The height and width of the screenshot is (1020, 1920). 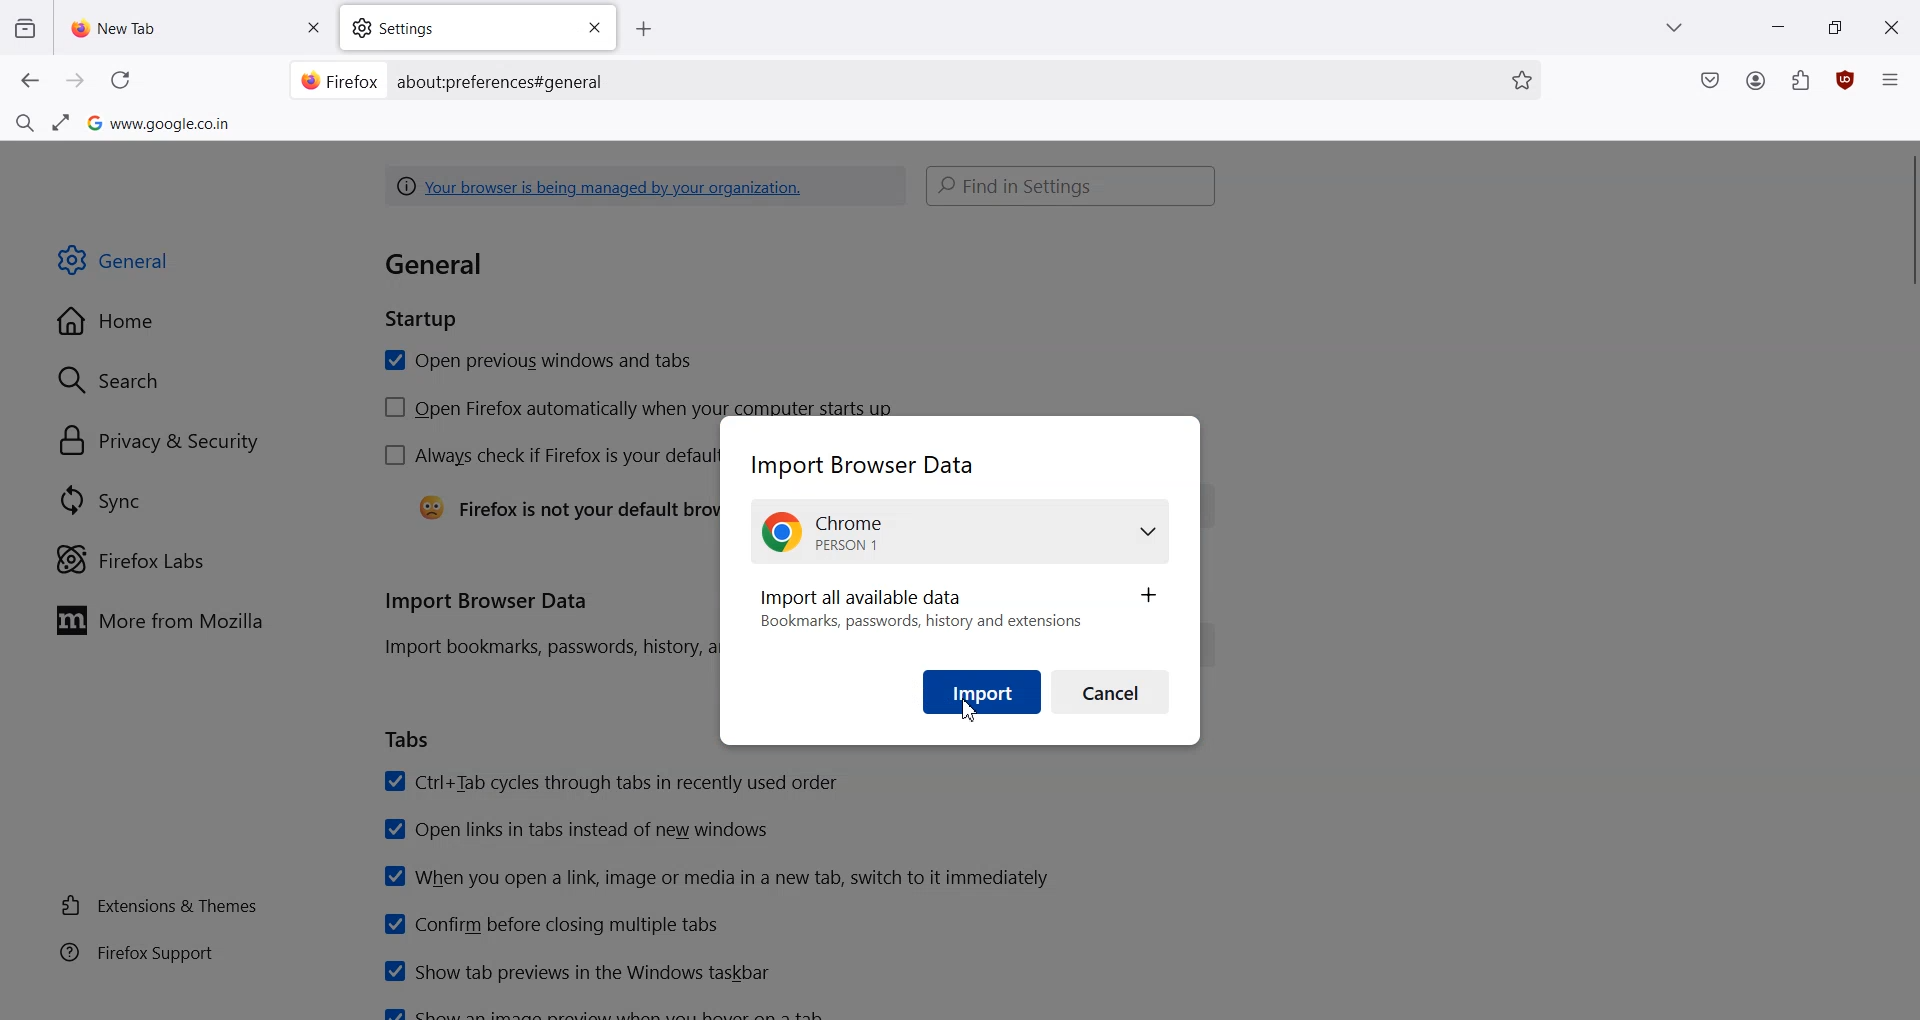 I want to click on Close Tab, so click(x=313, y=28).